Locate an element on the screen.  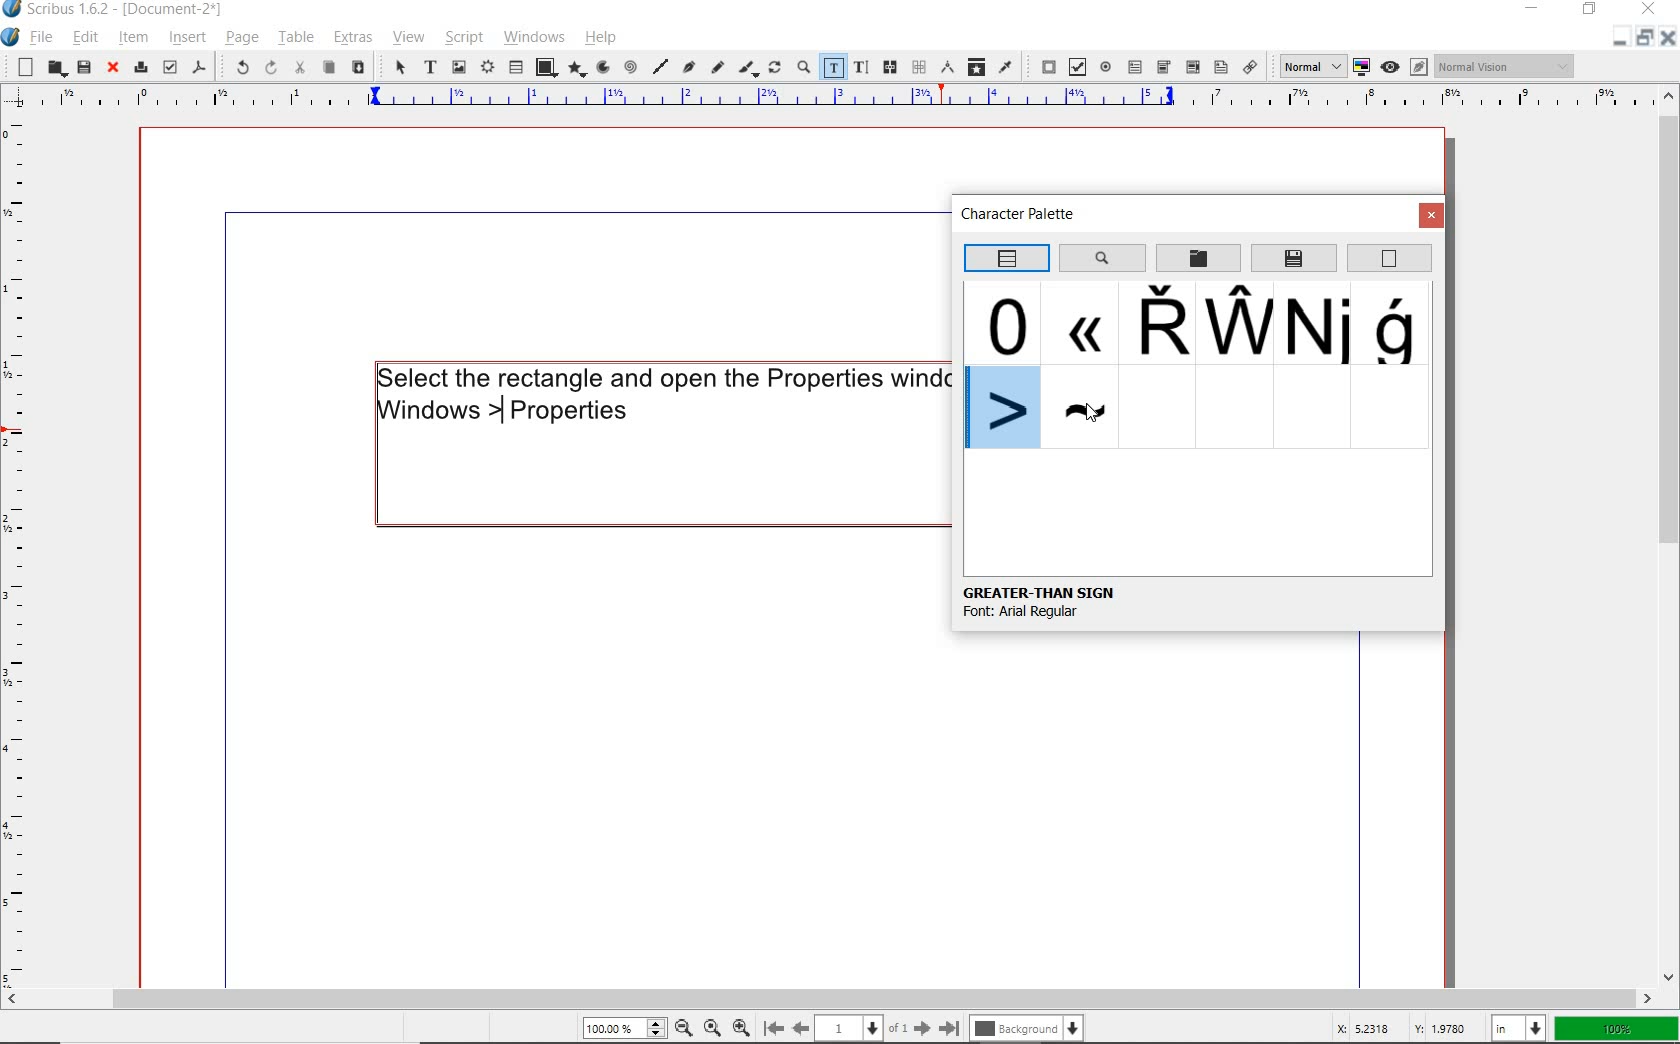
great-than sign is located at coordinates (1040, 592).